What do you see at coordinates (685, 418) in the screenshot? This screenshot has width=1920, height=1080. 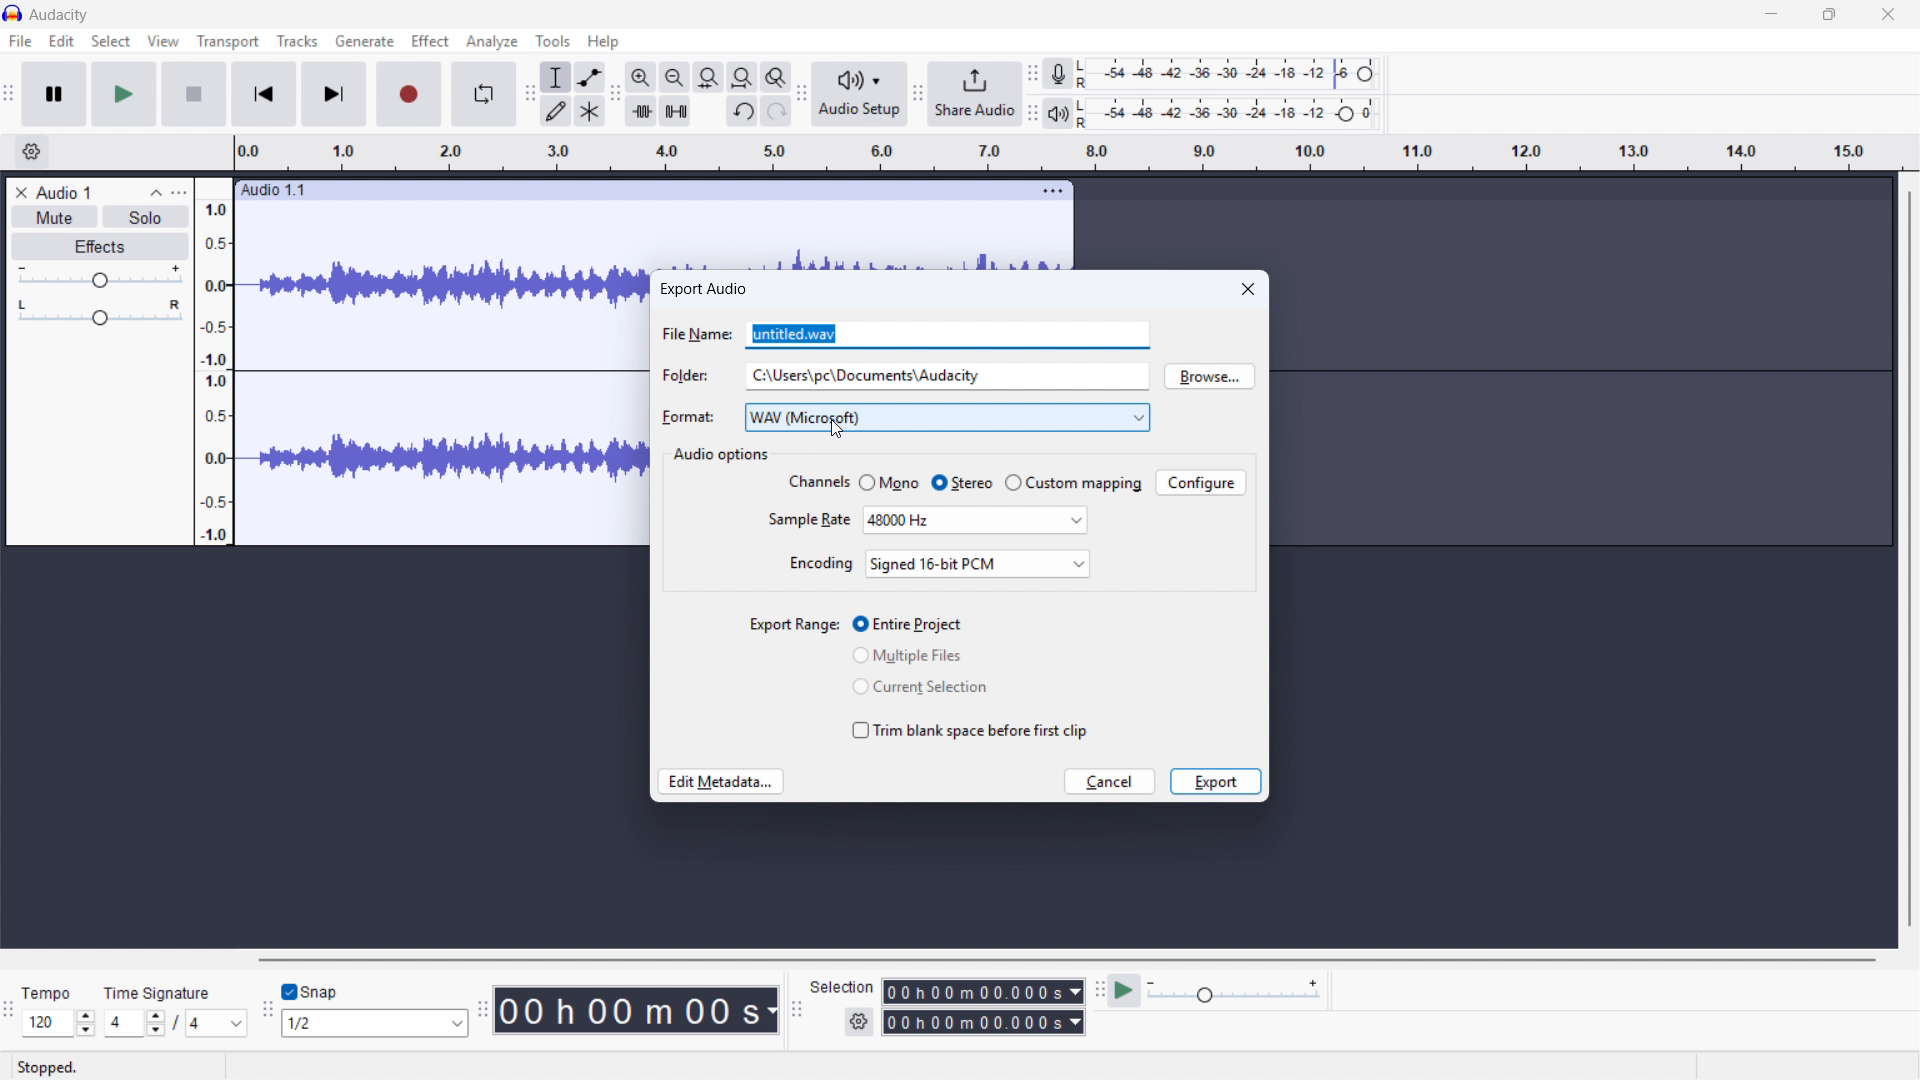 I see `format` at bounding box center [685, 418].